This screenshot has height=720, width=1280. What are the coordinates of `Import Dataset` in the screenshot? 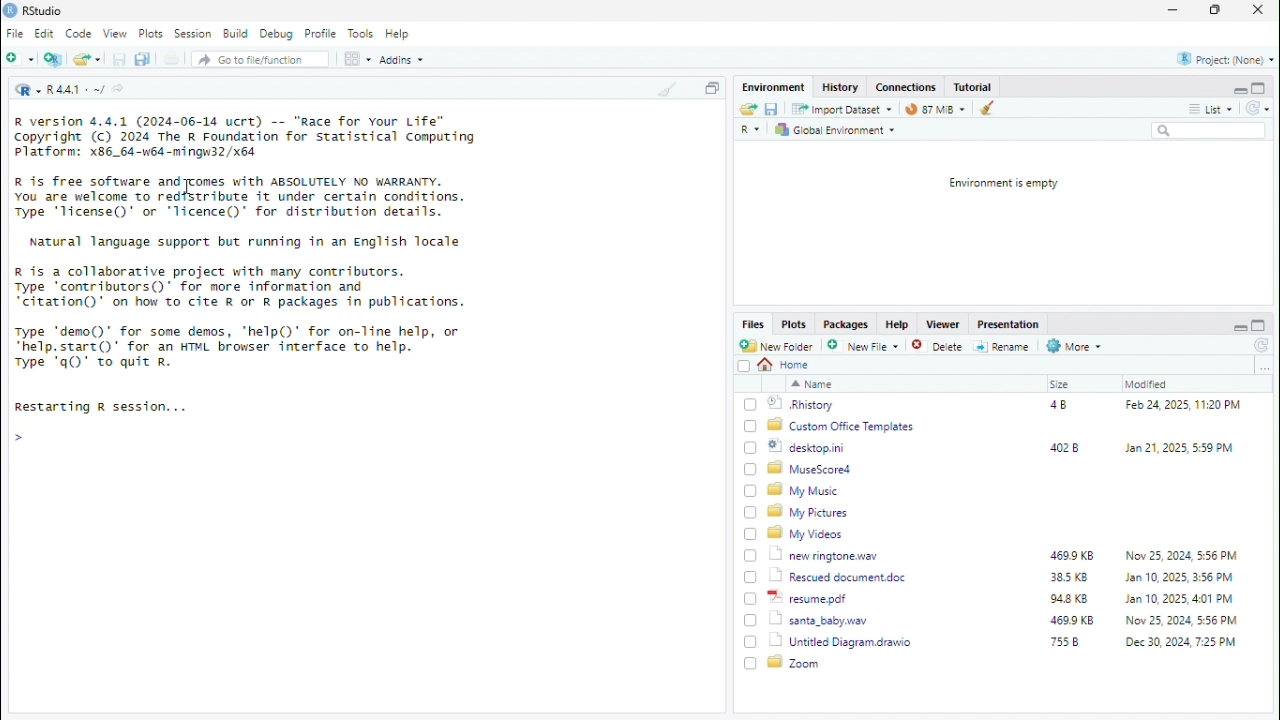 It's located at (841, 109).